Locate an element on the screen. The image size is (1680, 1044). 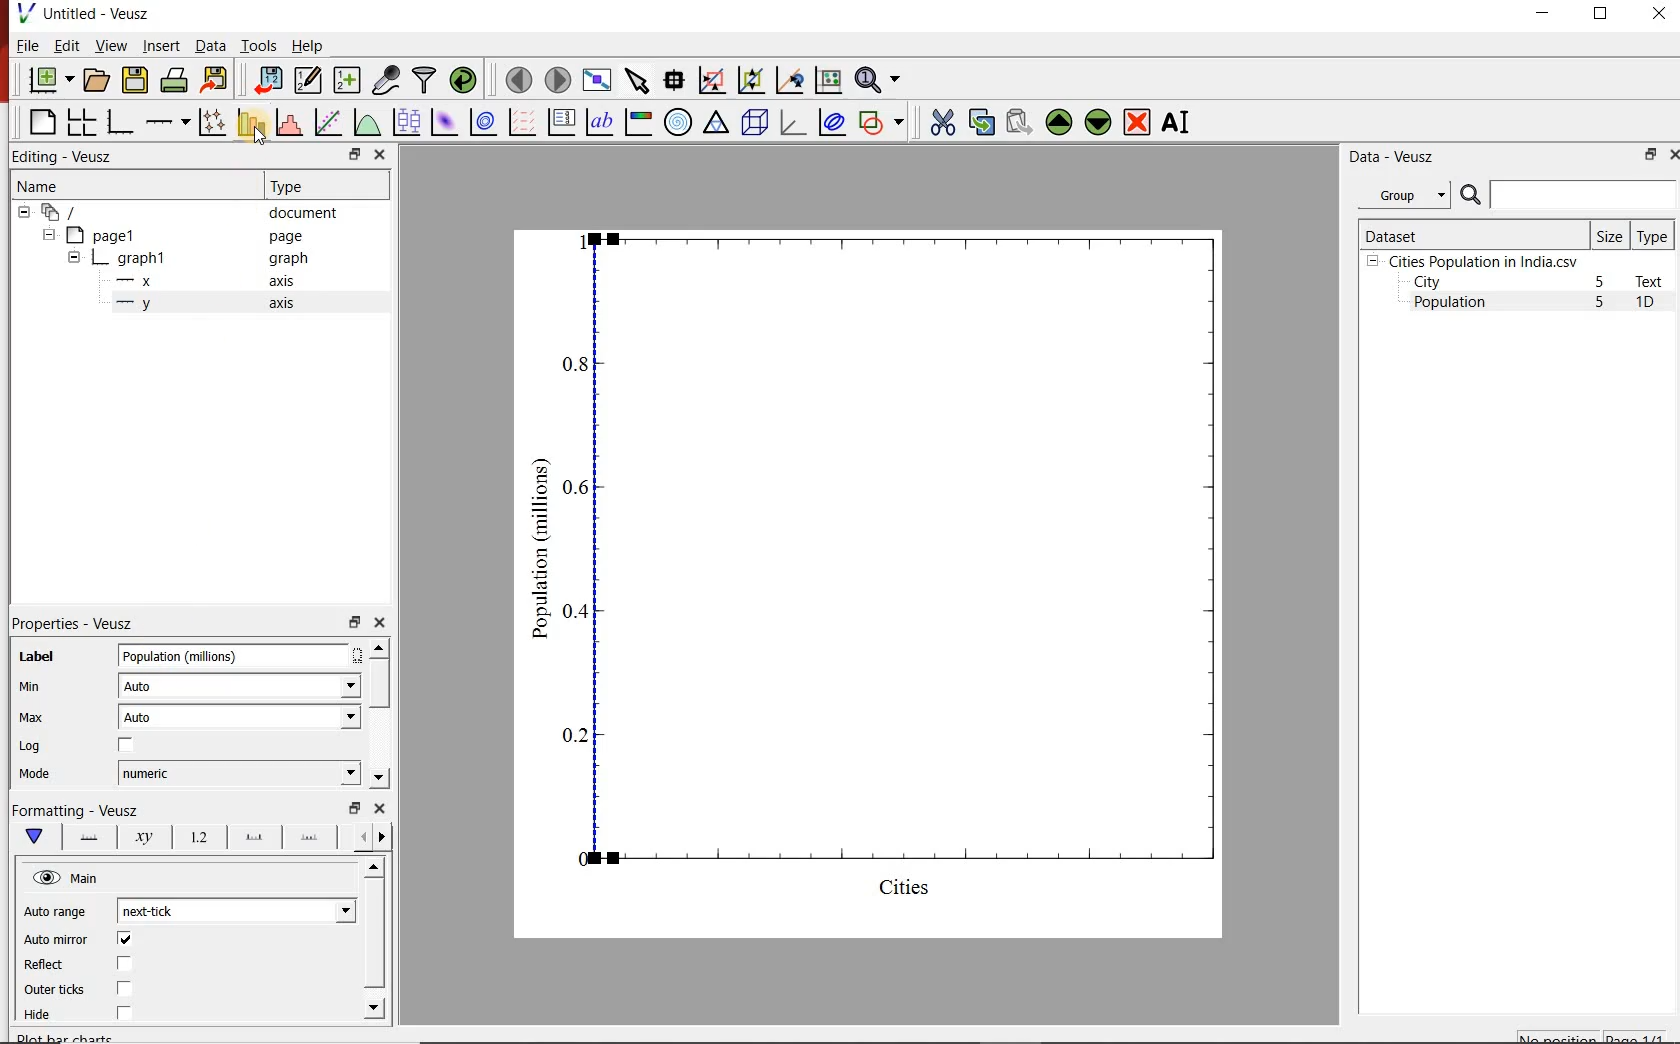
Min is located at coordinates (30, 687).